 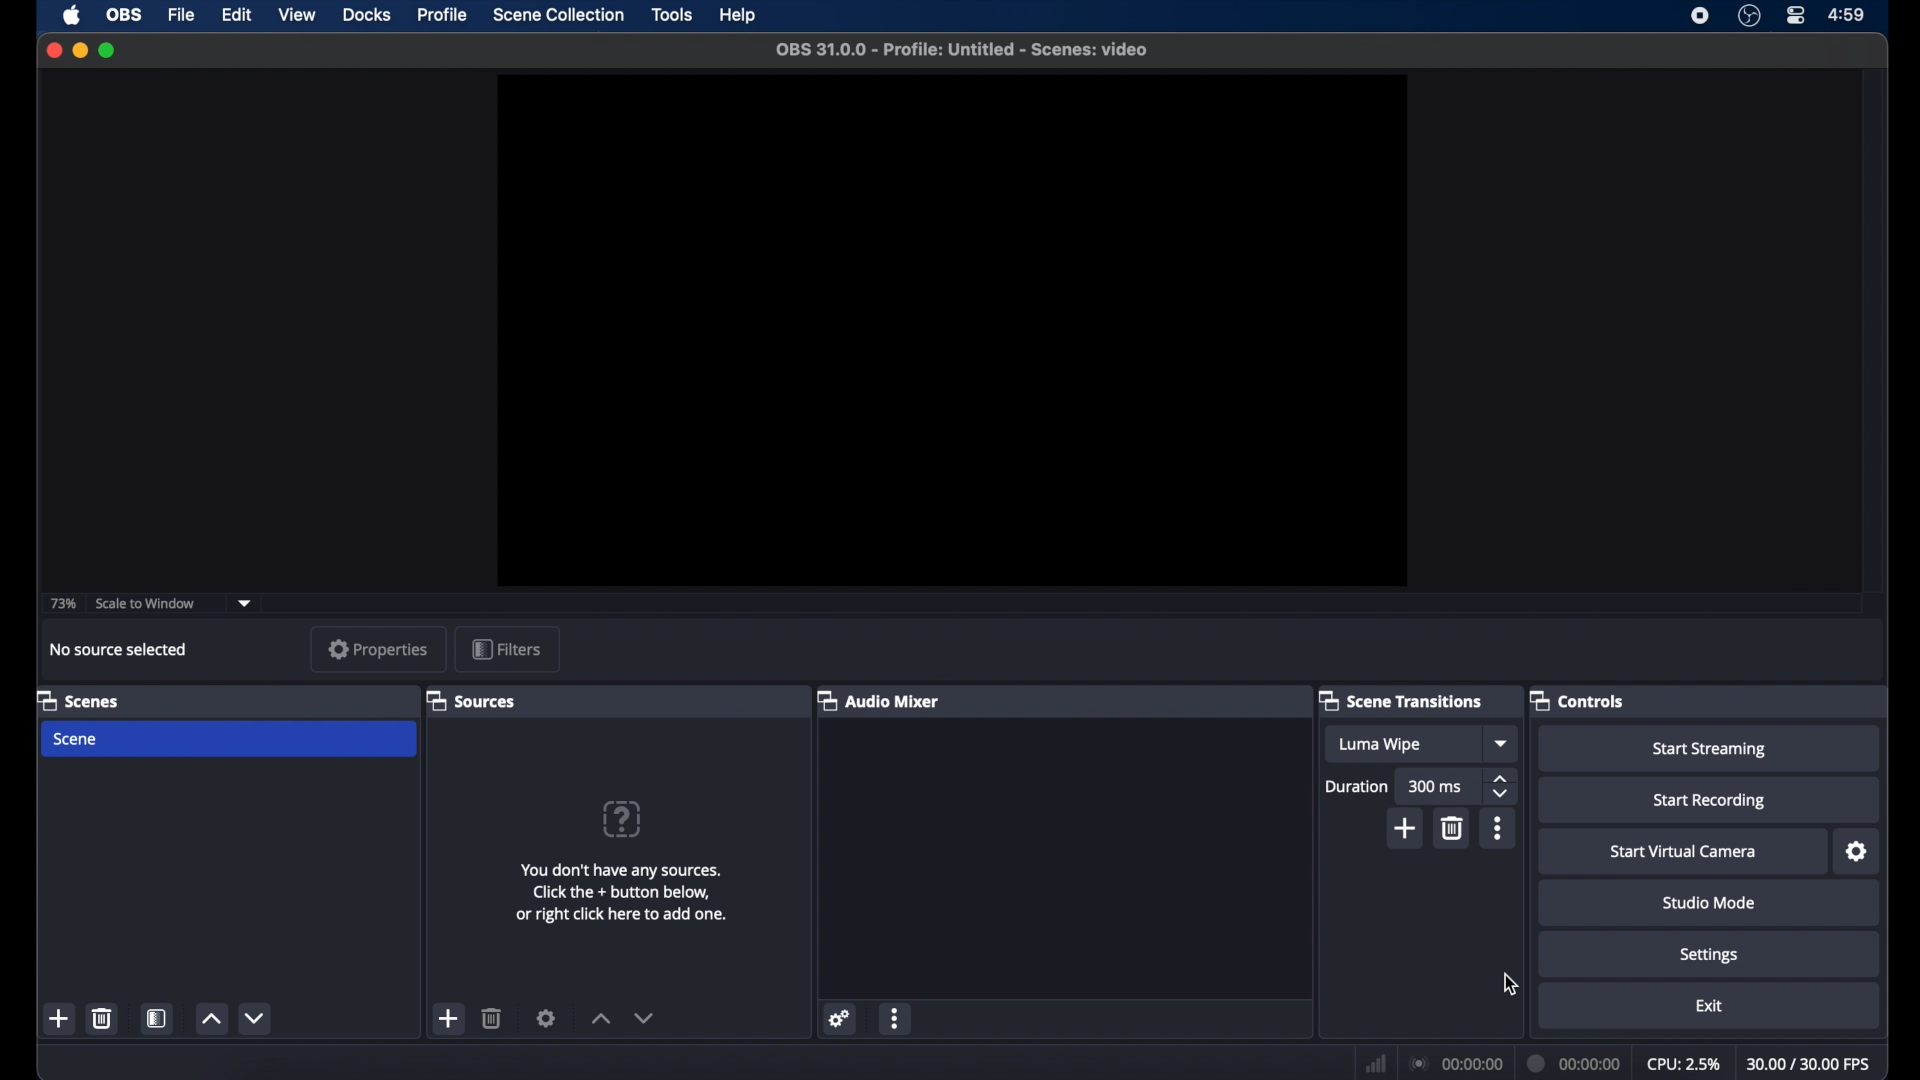 I want to click on scene filters, so click(x=158, y=1018).